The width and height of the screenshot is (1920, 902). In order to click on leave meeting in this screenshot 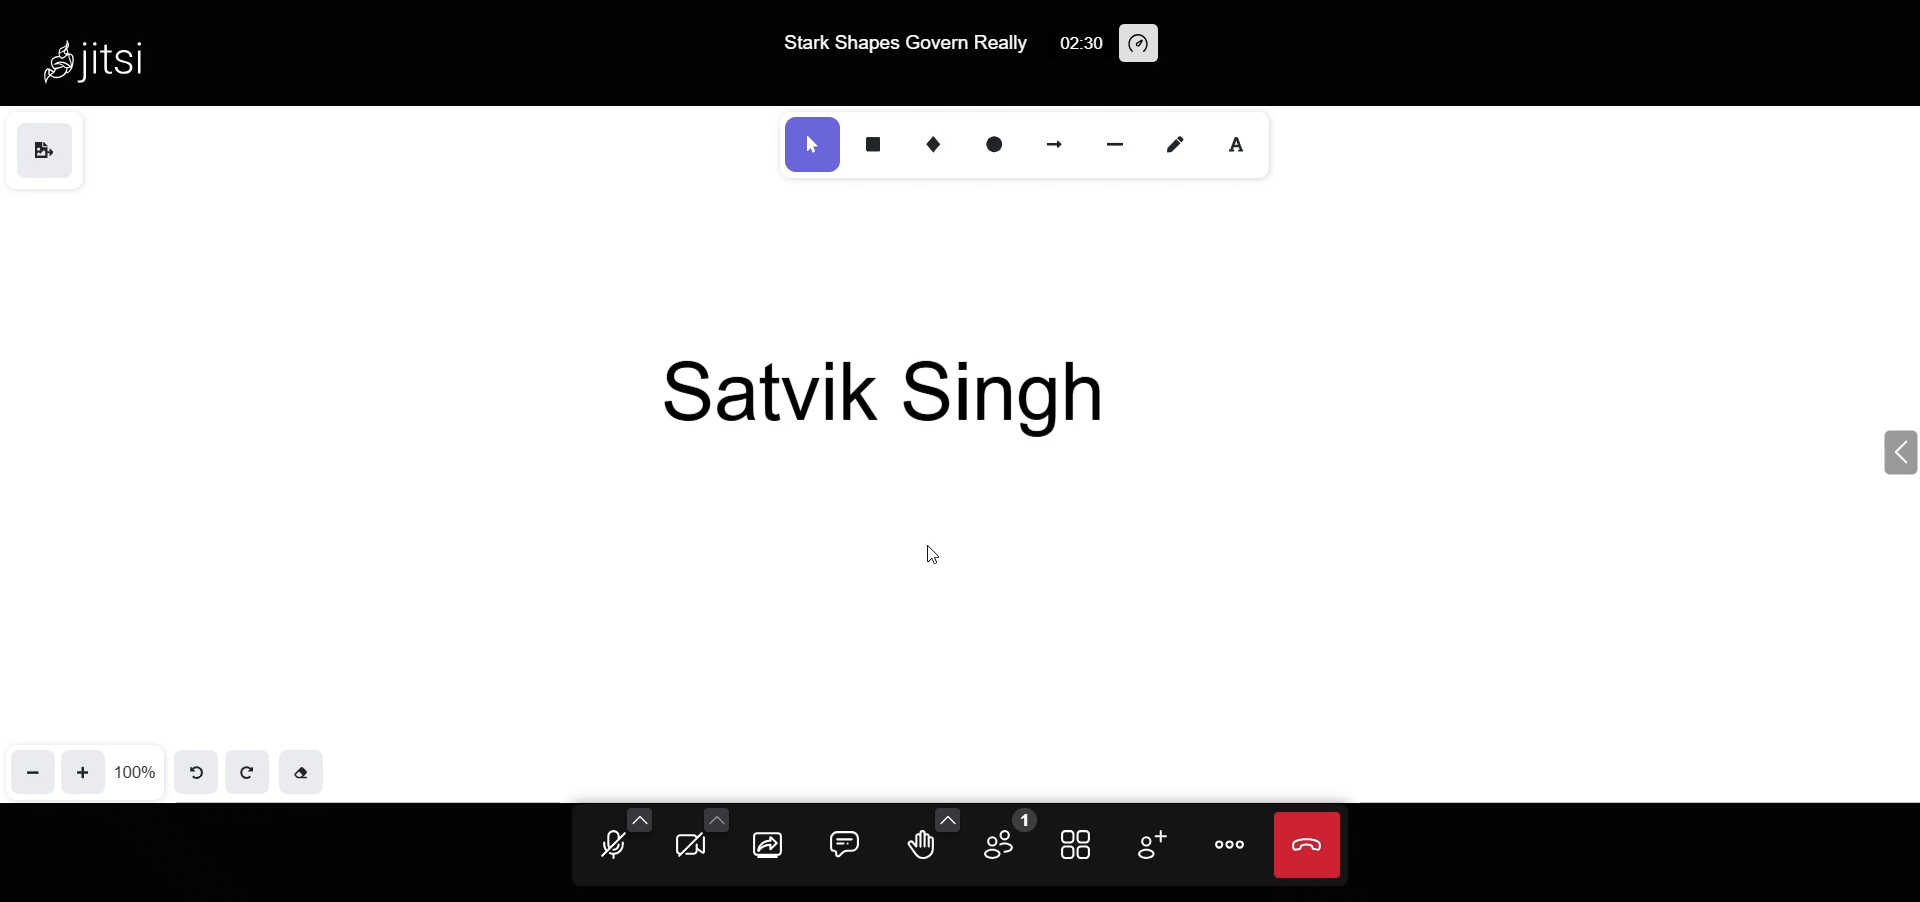, I will do `click(1307, 845)`.